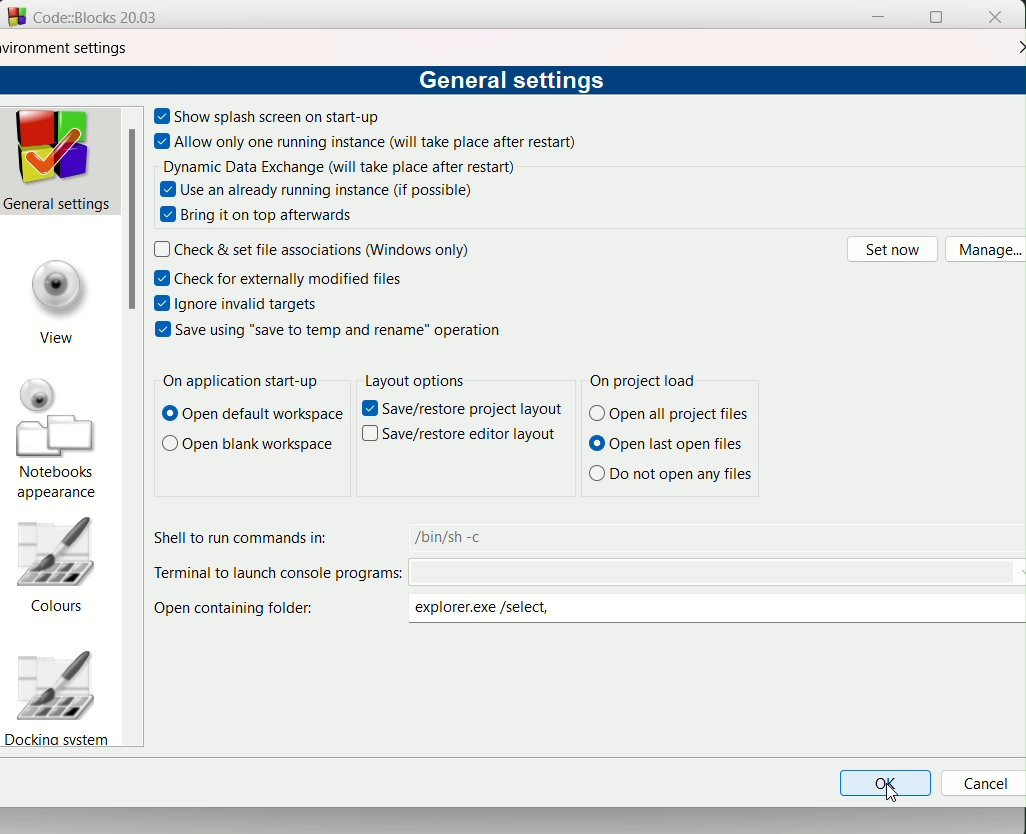 The height and width of the screenshot is (834, 1026). Describe the element at coordinates (161, 114) in the screenshot. I see `checkbox` at that location.